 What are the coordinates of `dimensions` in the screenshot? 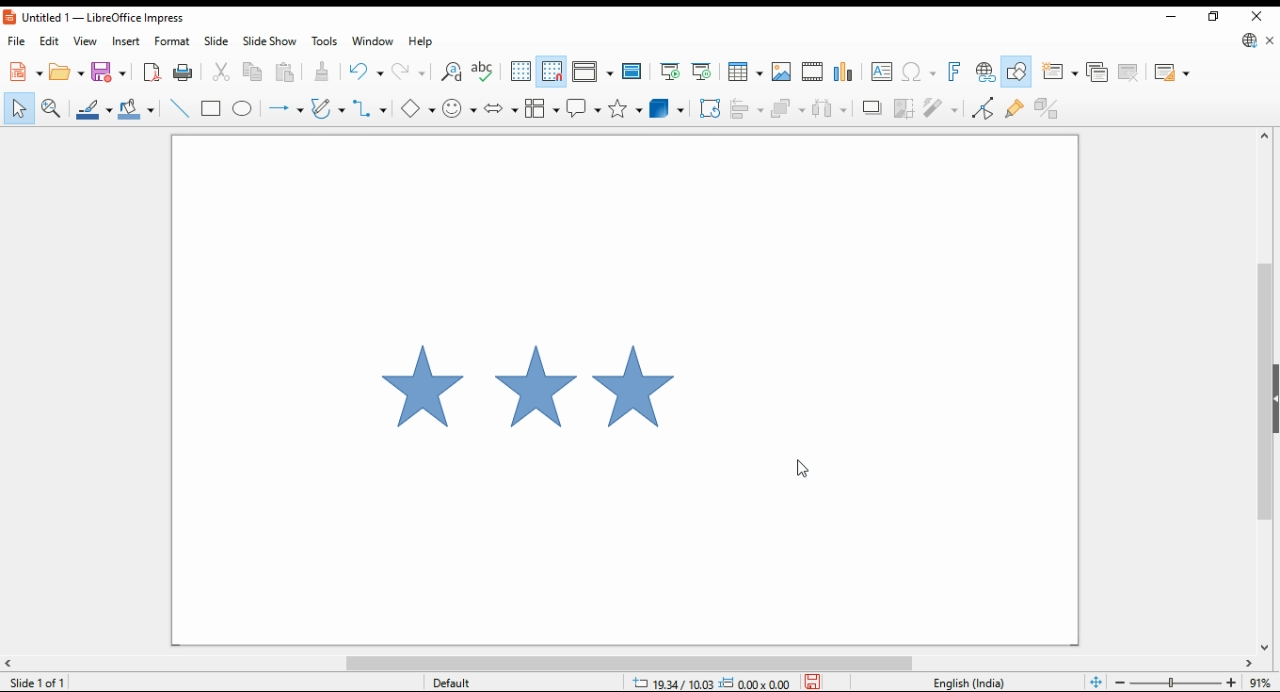 It's located at (710, 681).